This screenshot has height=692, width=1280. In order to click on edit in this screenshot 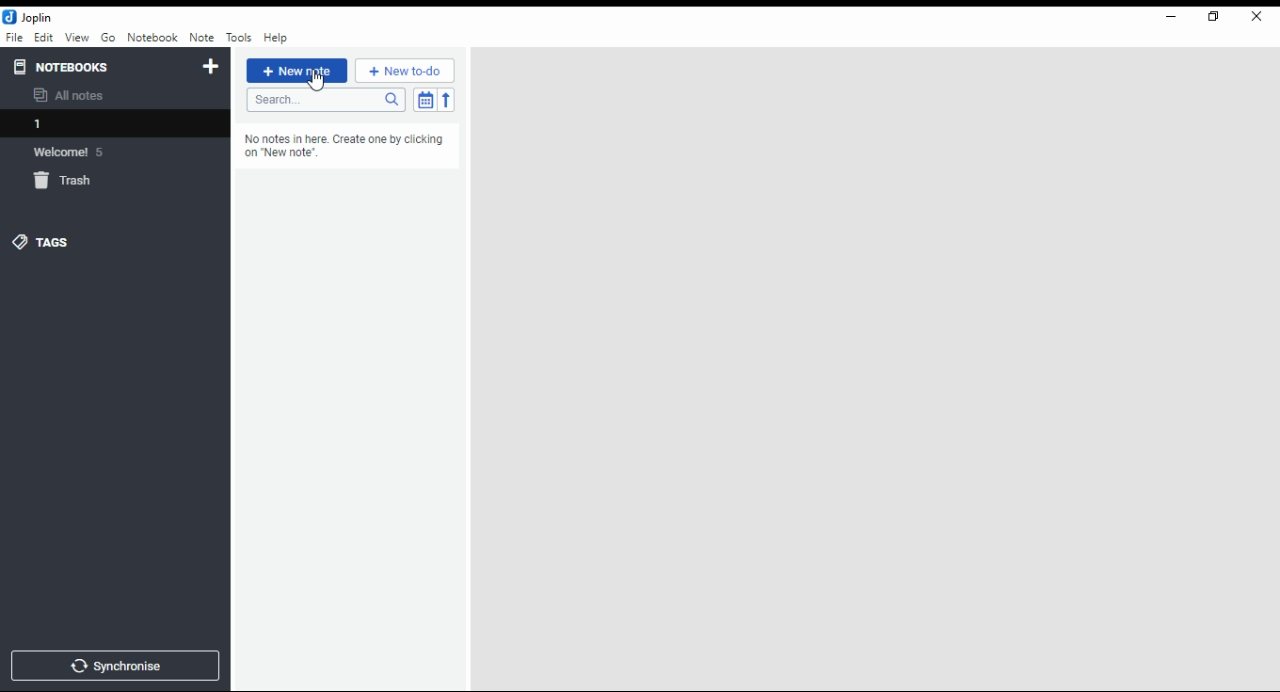, I will do `click(44, 37)`.